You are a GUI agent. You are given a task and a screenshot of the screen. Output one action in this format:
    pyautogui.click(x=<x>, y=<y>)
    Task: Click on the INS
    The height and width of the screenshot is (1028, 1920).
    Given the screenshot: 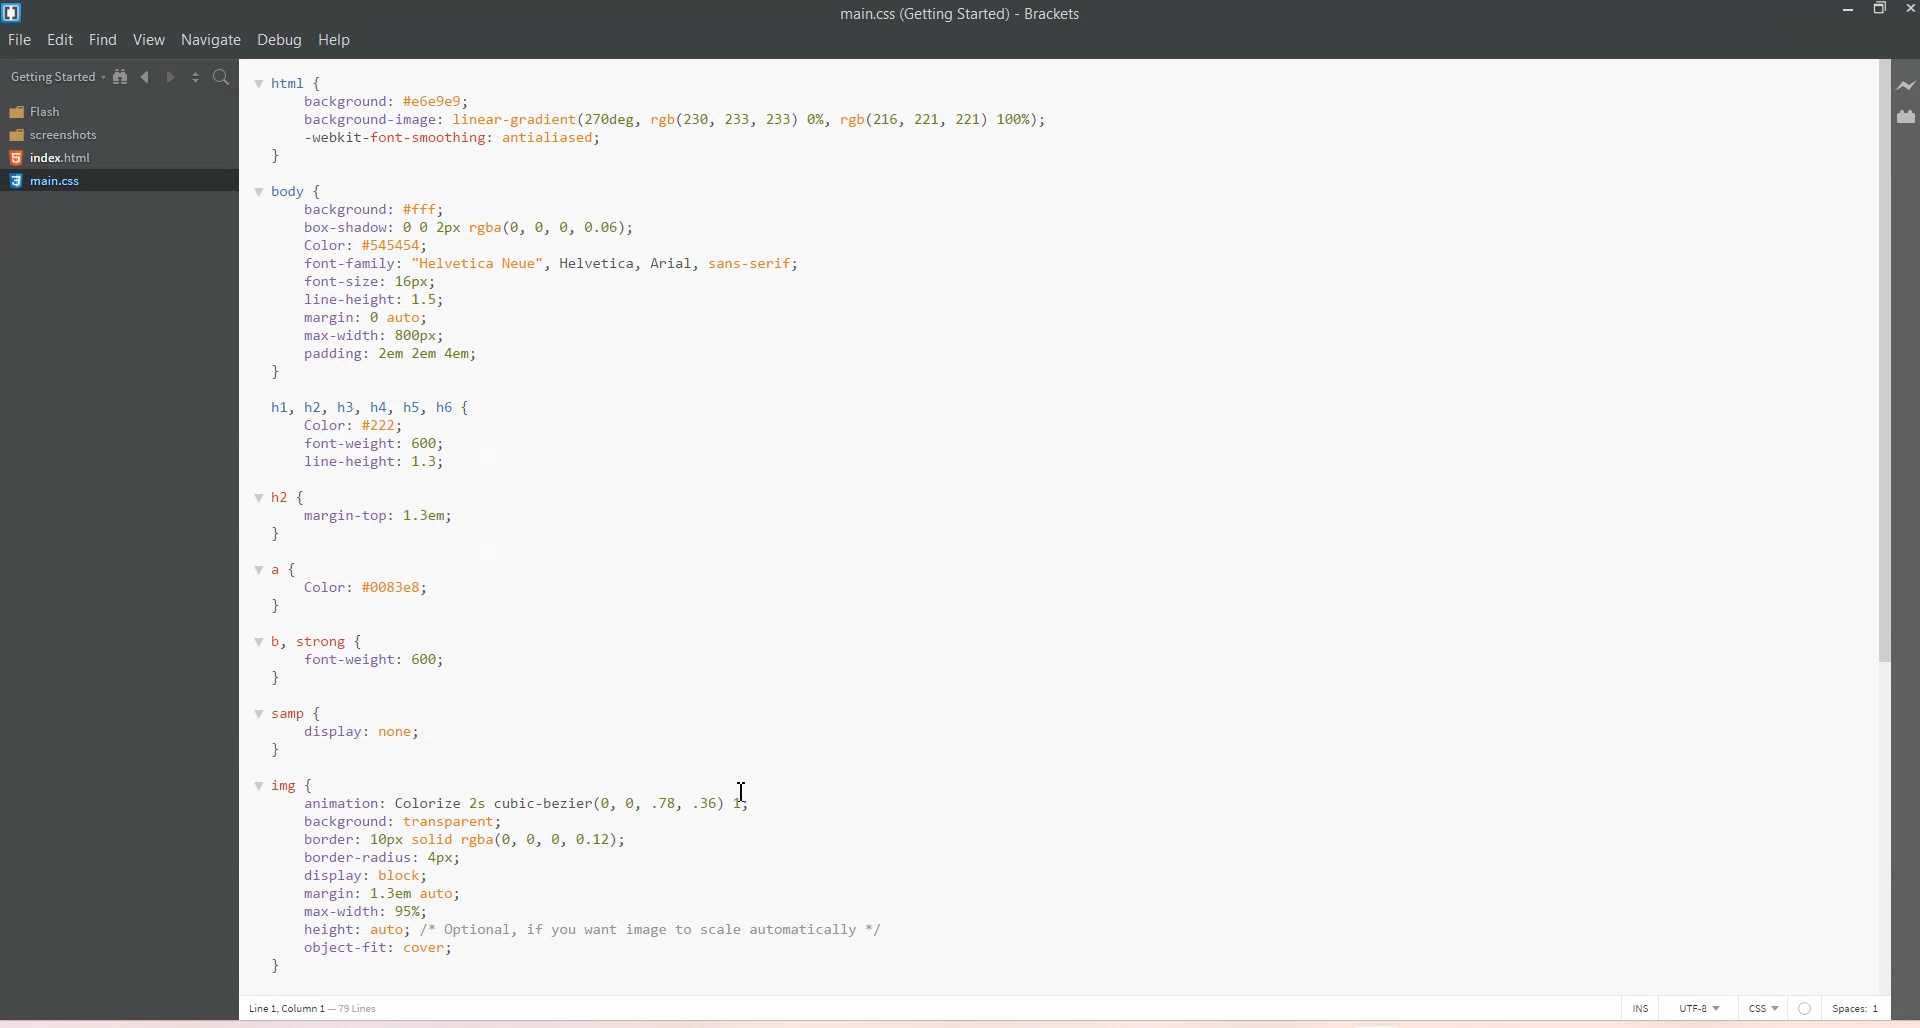 What is the action you would take?
    pyautogui.click(x=1639, y=1007)
    